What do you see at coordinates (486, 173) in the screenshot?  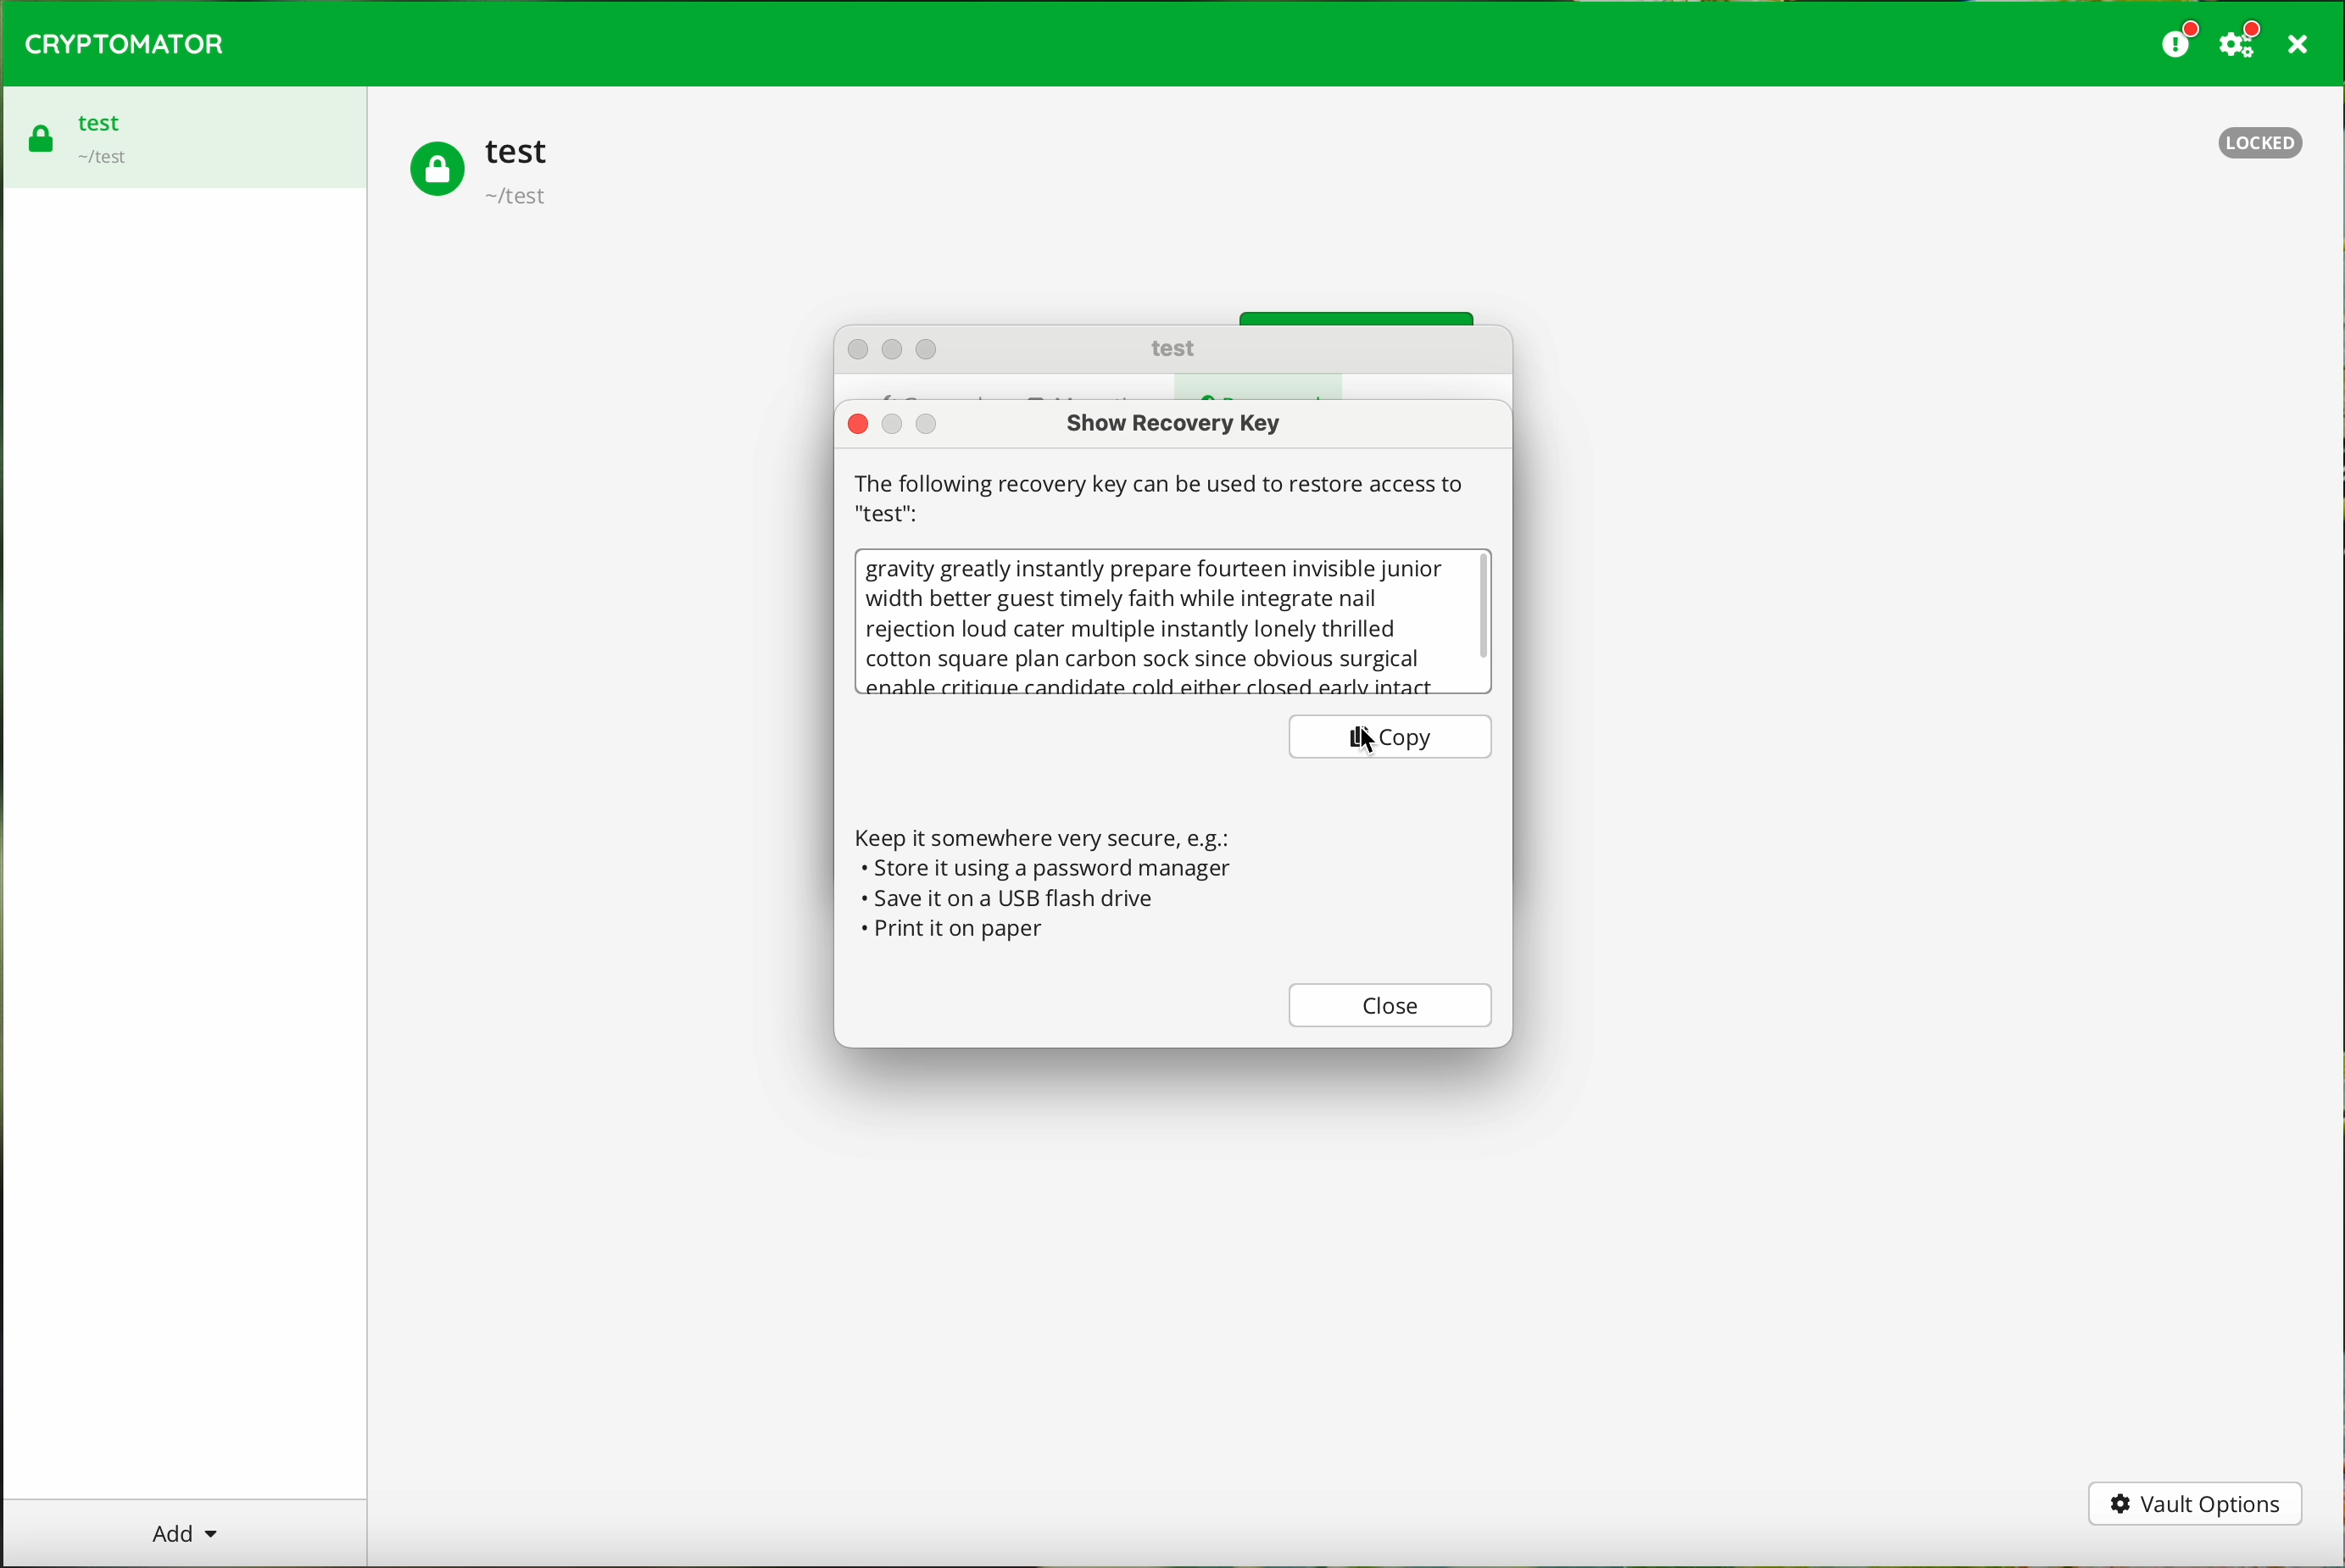 I see `test vault` at bounding box center [486, 173].